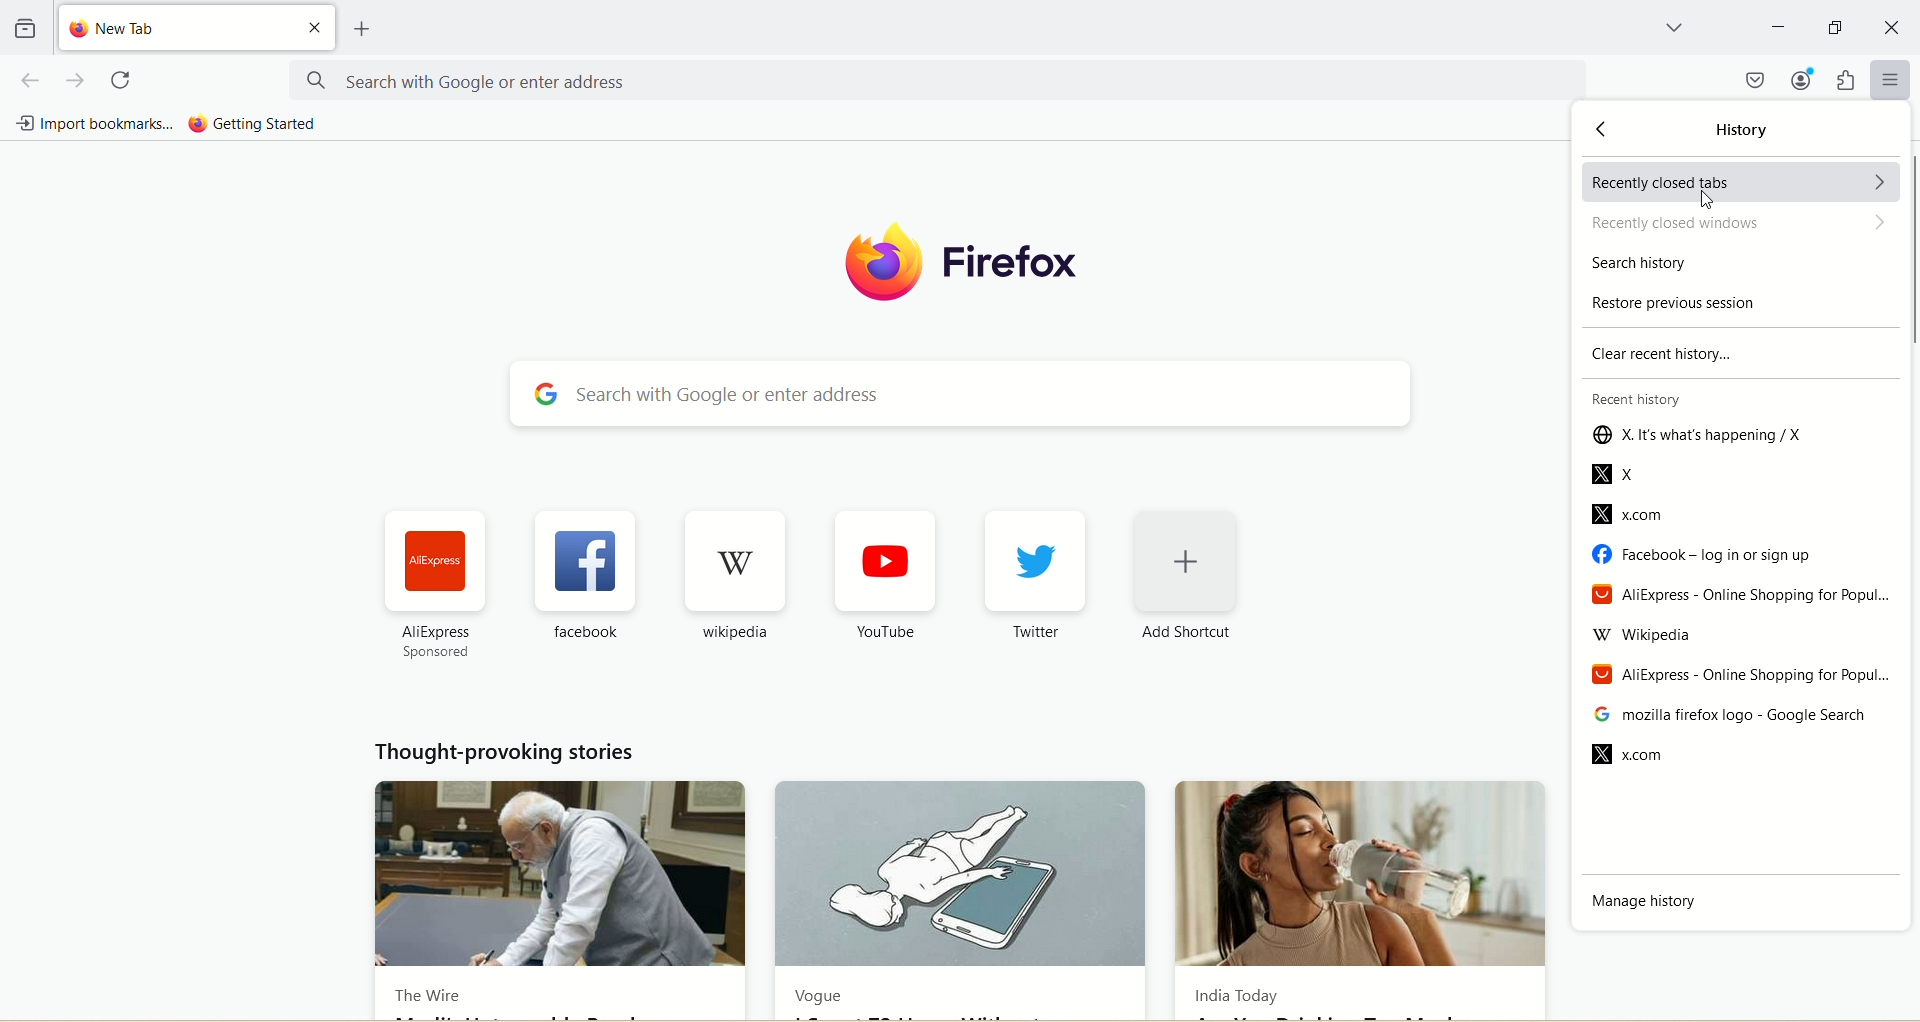 The width and height of the screenshot is (1920, 1022). I want to click on facebook, so click(580, 634).